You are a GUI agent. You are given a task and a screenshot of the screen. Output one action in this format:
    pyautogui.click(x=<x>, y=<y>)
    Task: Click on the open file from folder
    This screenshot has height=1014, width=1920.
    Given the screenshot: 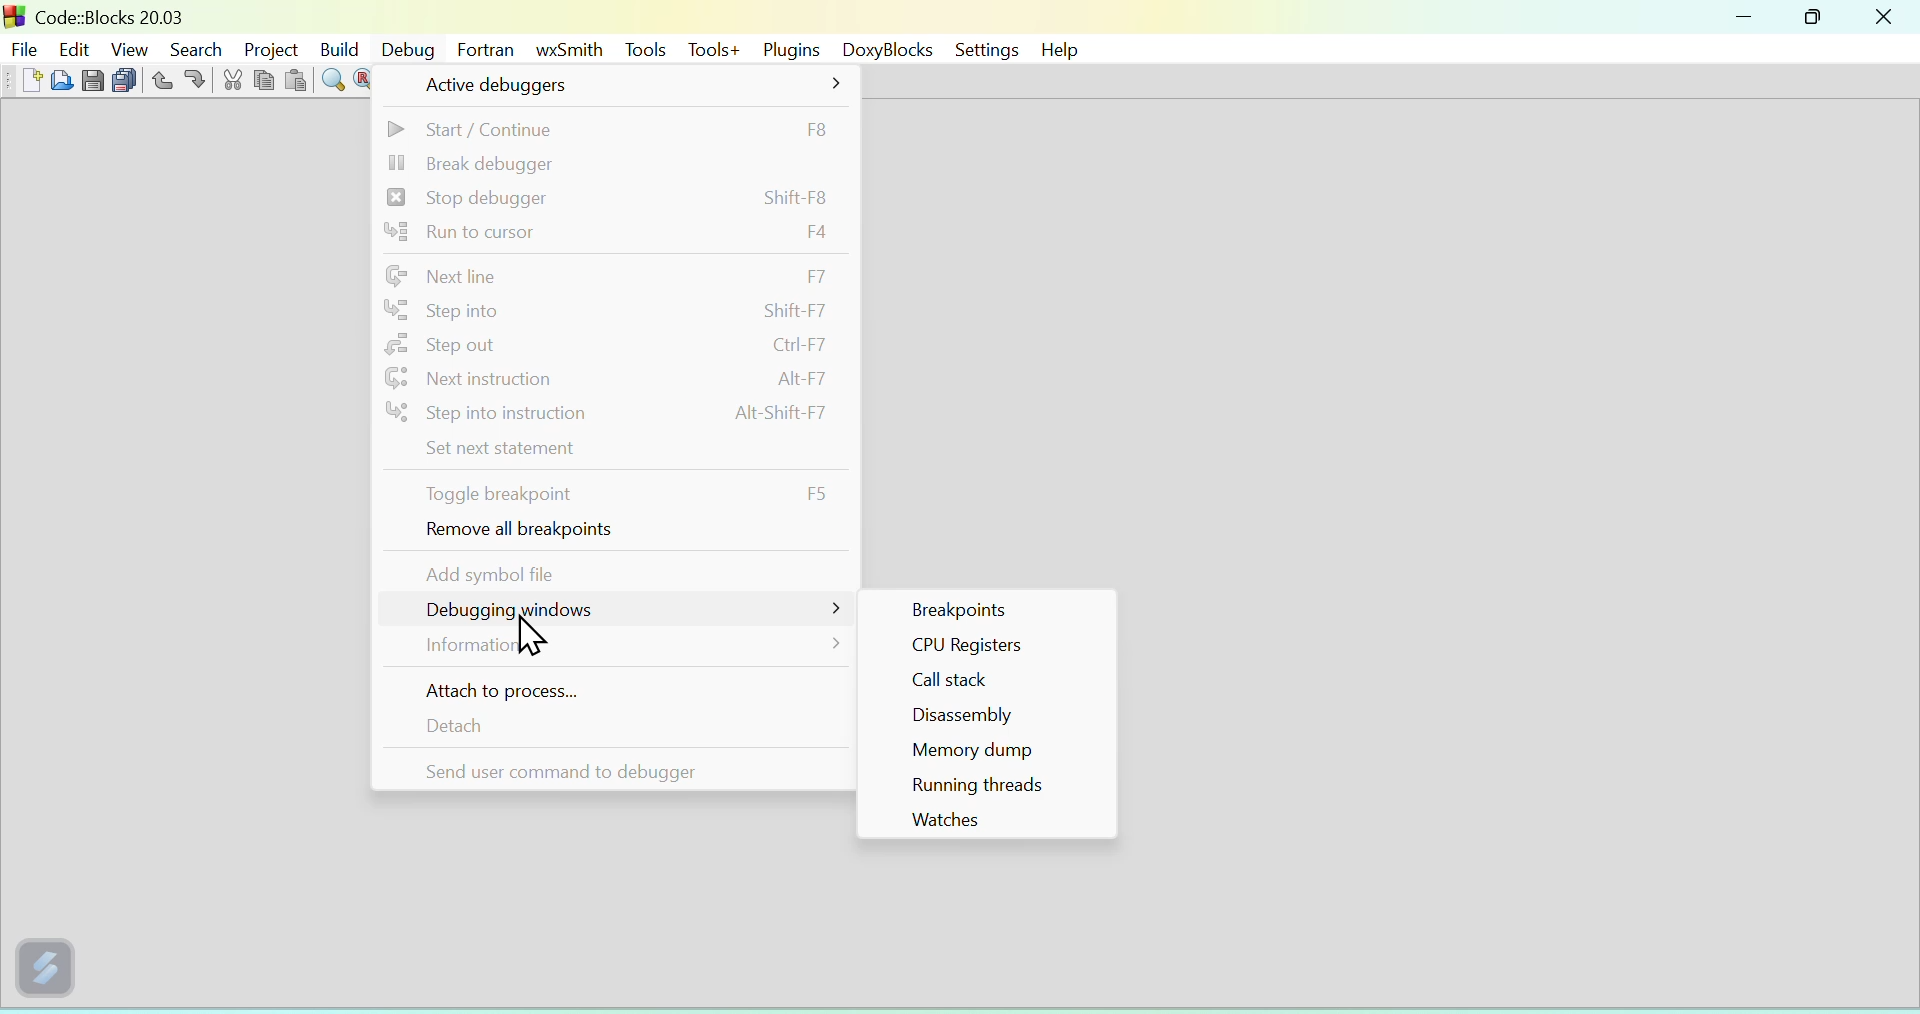 What is the action you would take?
    pyautogui.click(x=60, y=82)
    